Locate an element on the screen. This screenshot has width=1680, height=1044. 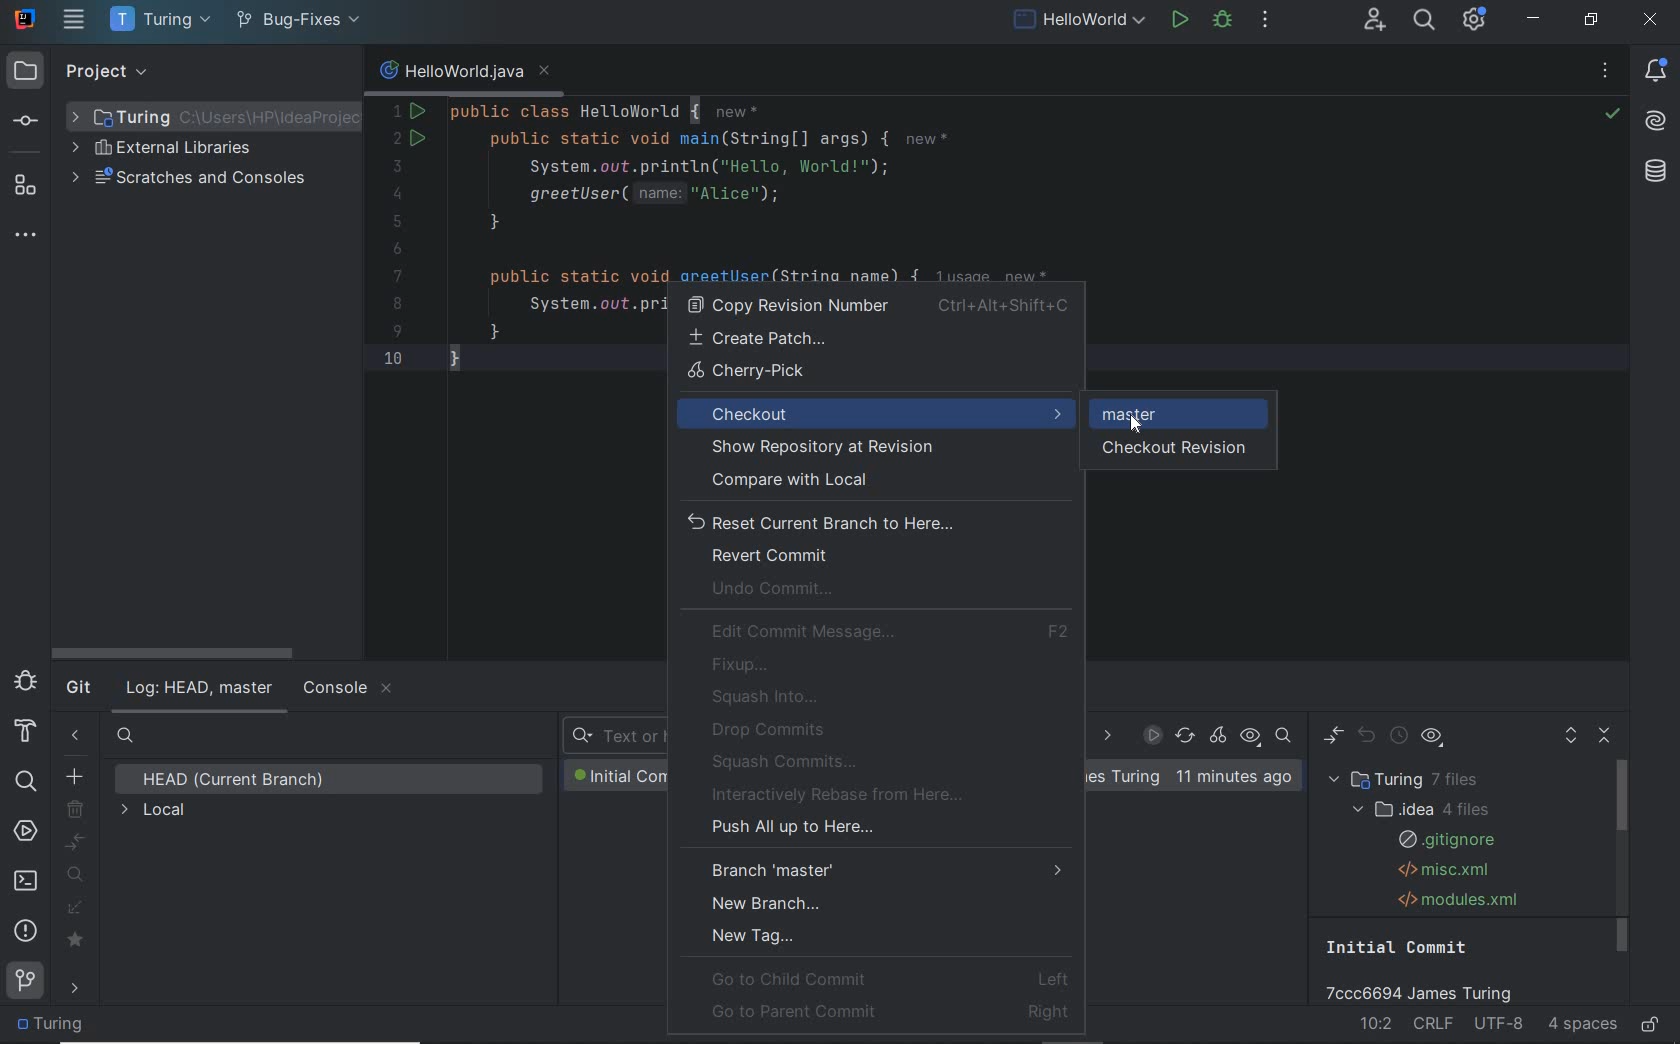
scrollbar is located at coordinates (1623, 858).